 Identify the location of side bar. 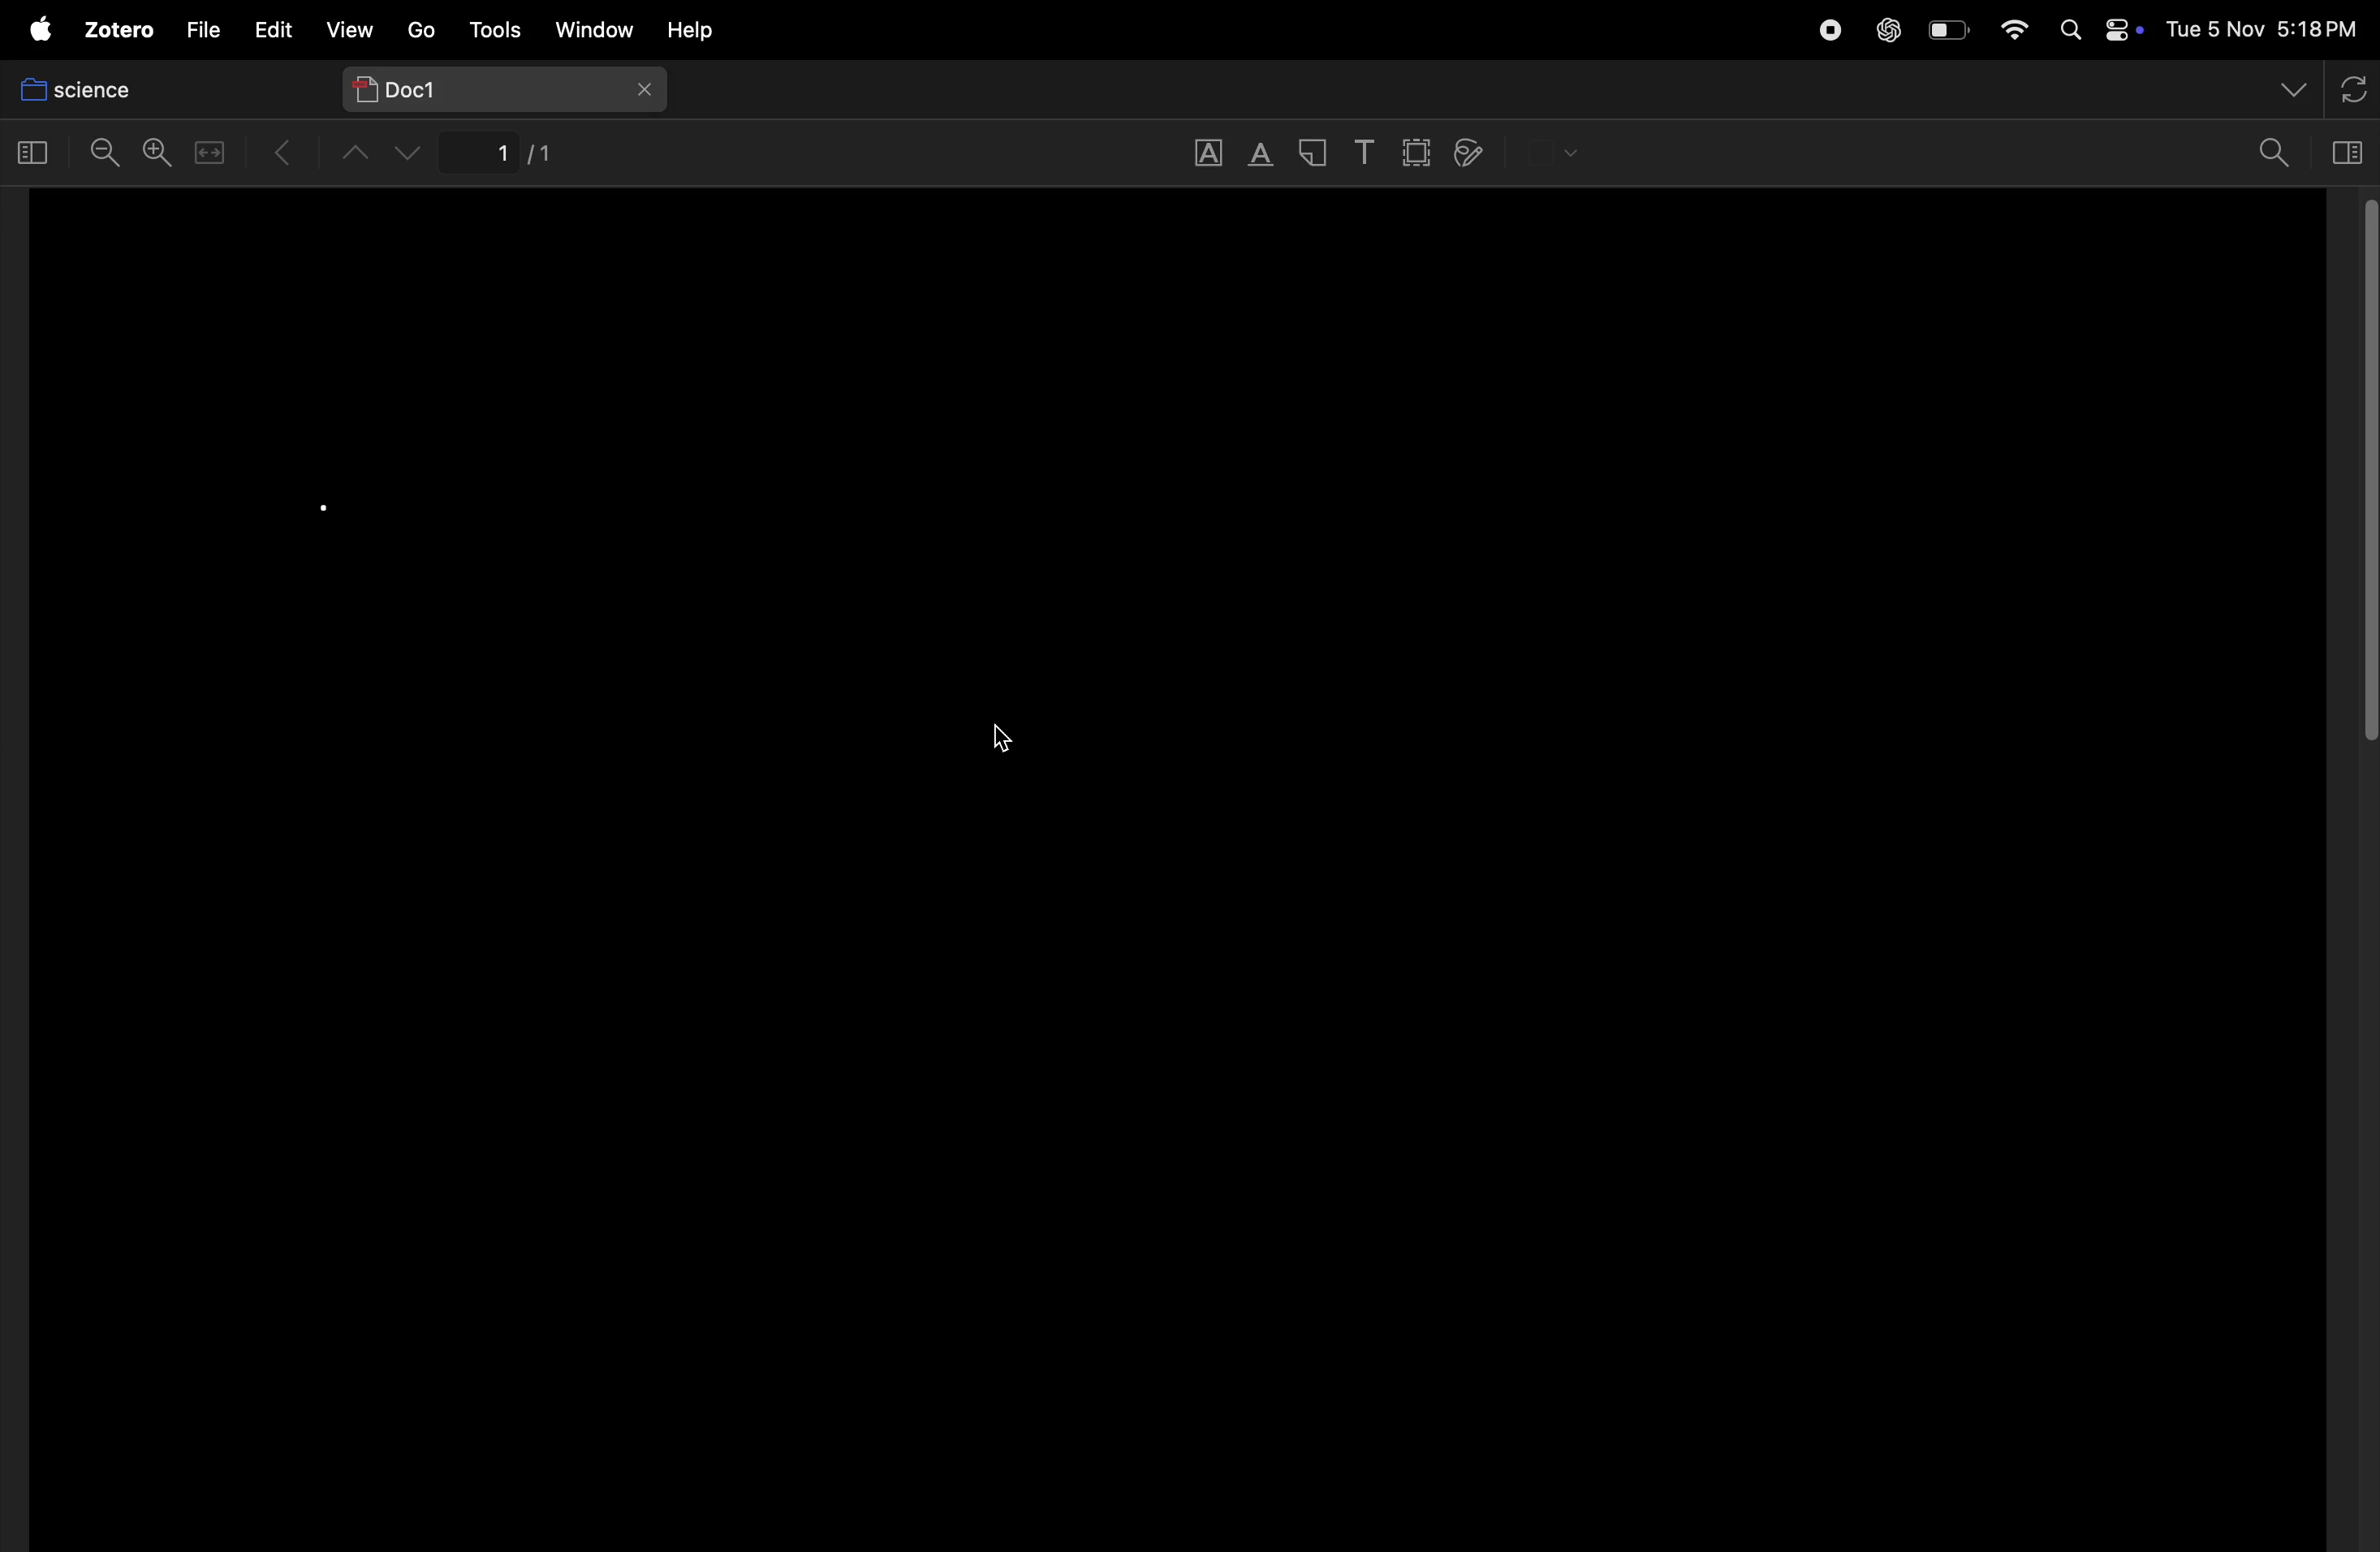
(2347, 154).